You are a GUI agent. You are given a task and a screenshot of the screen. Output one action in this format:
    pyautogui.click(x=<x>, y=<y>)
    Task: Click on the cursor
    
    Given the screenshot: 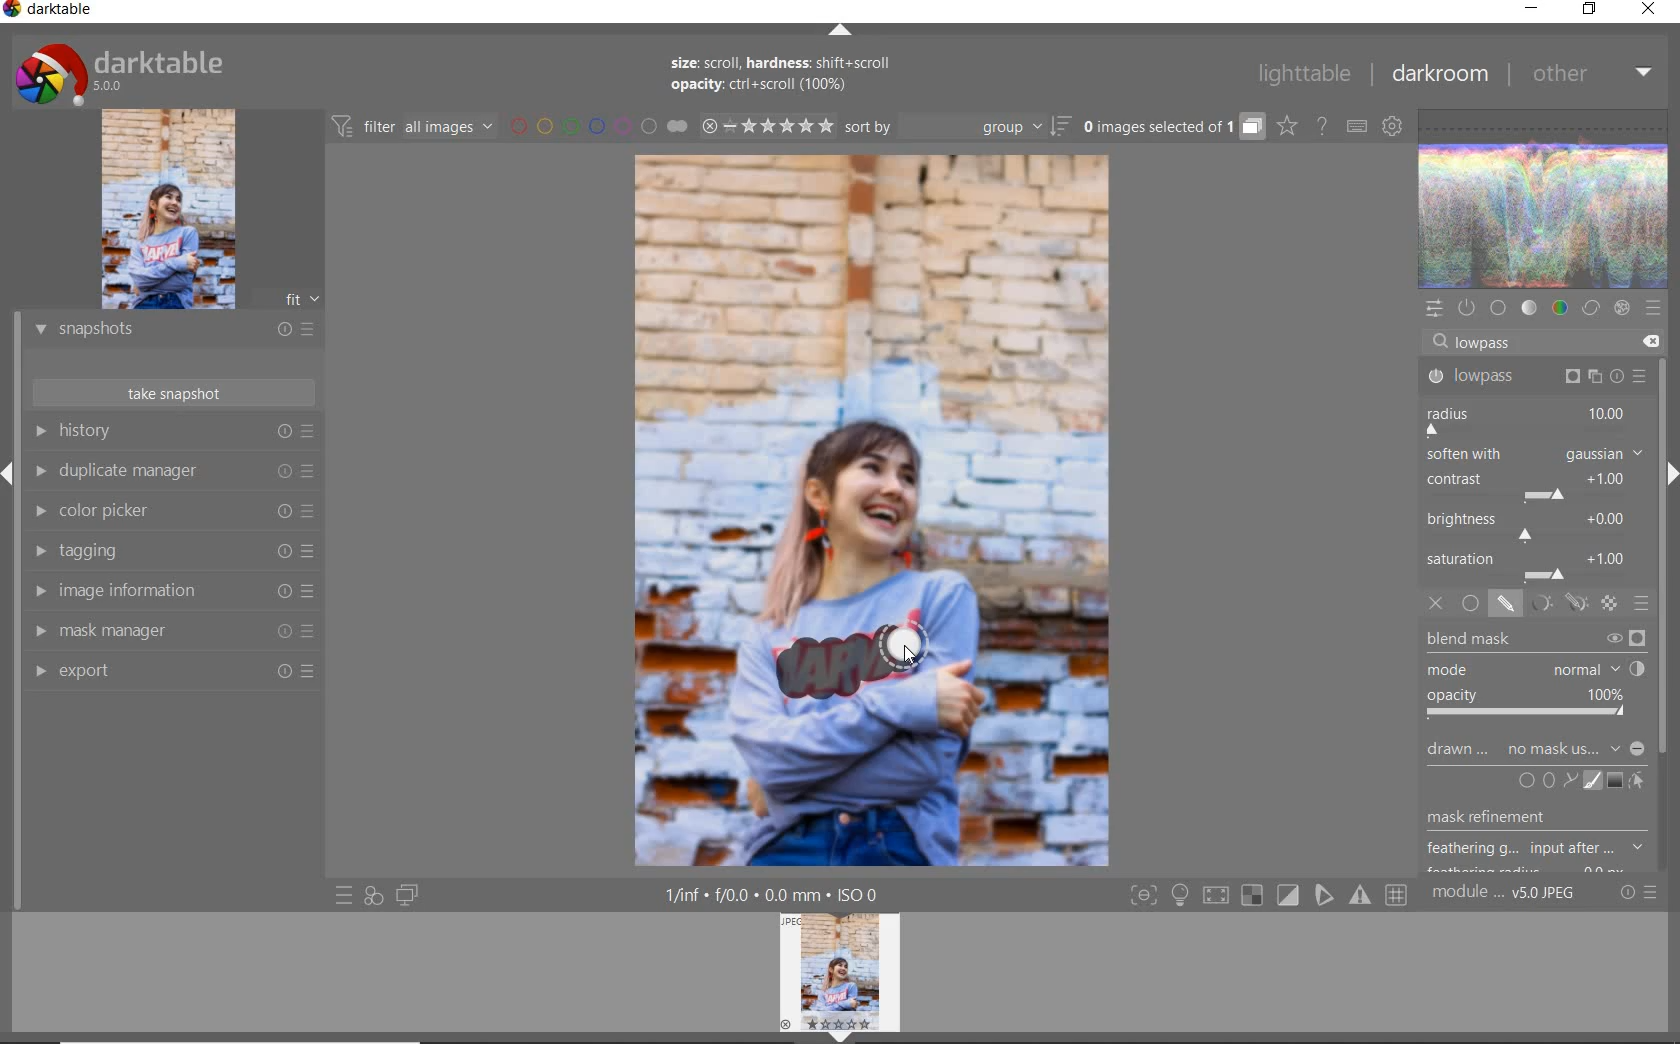 What is the action you would take?
    pyautogui.click(x=907, y=658)
    